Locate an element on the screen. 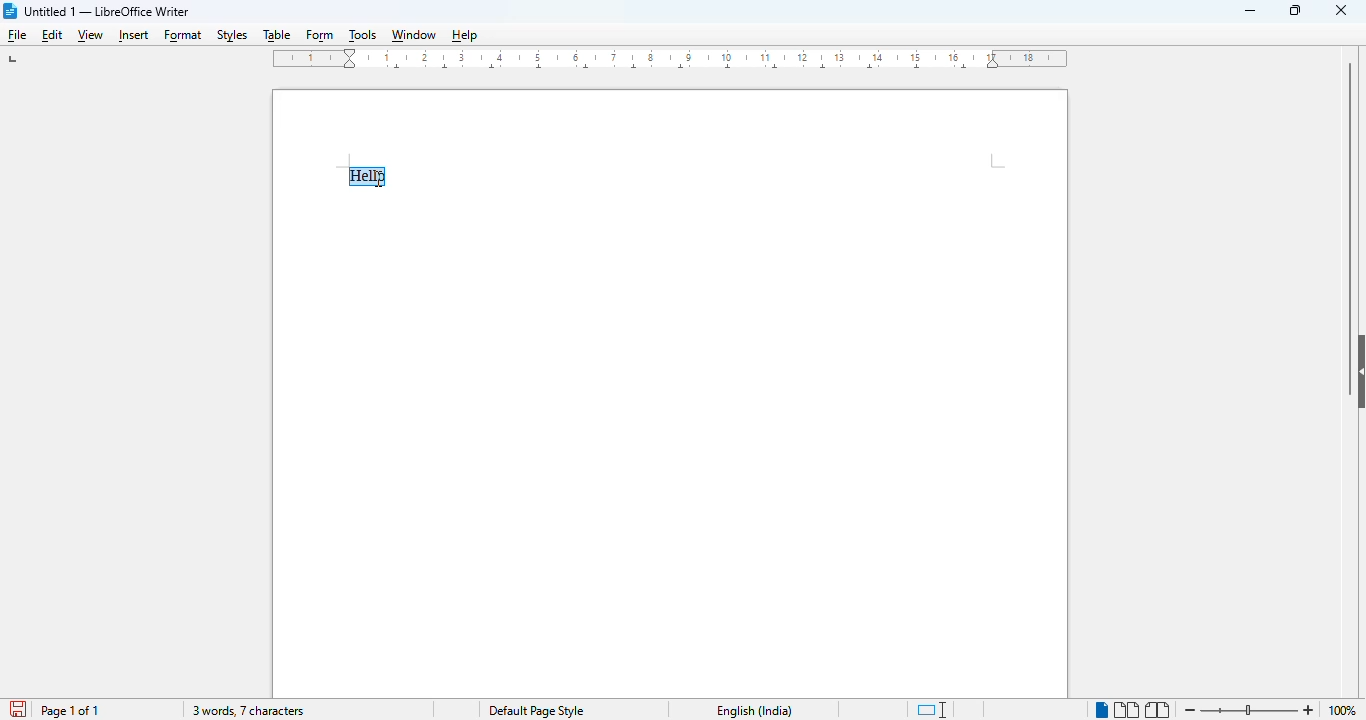 This screenshot has width=1366, height=720. workspace is located at coordinates (672, 445).